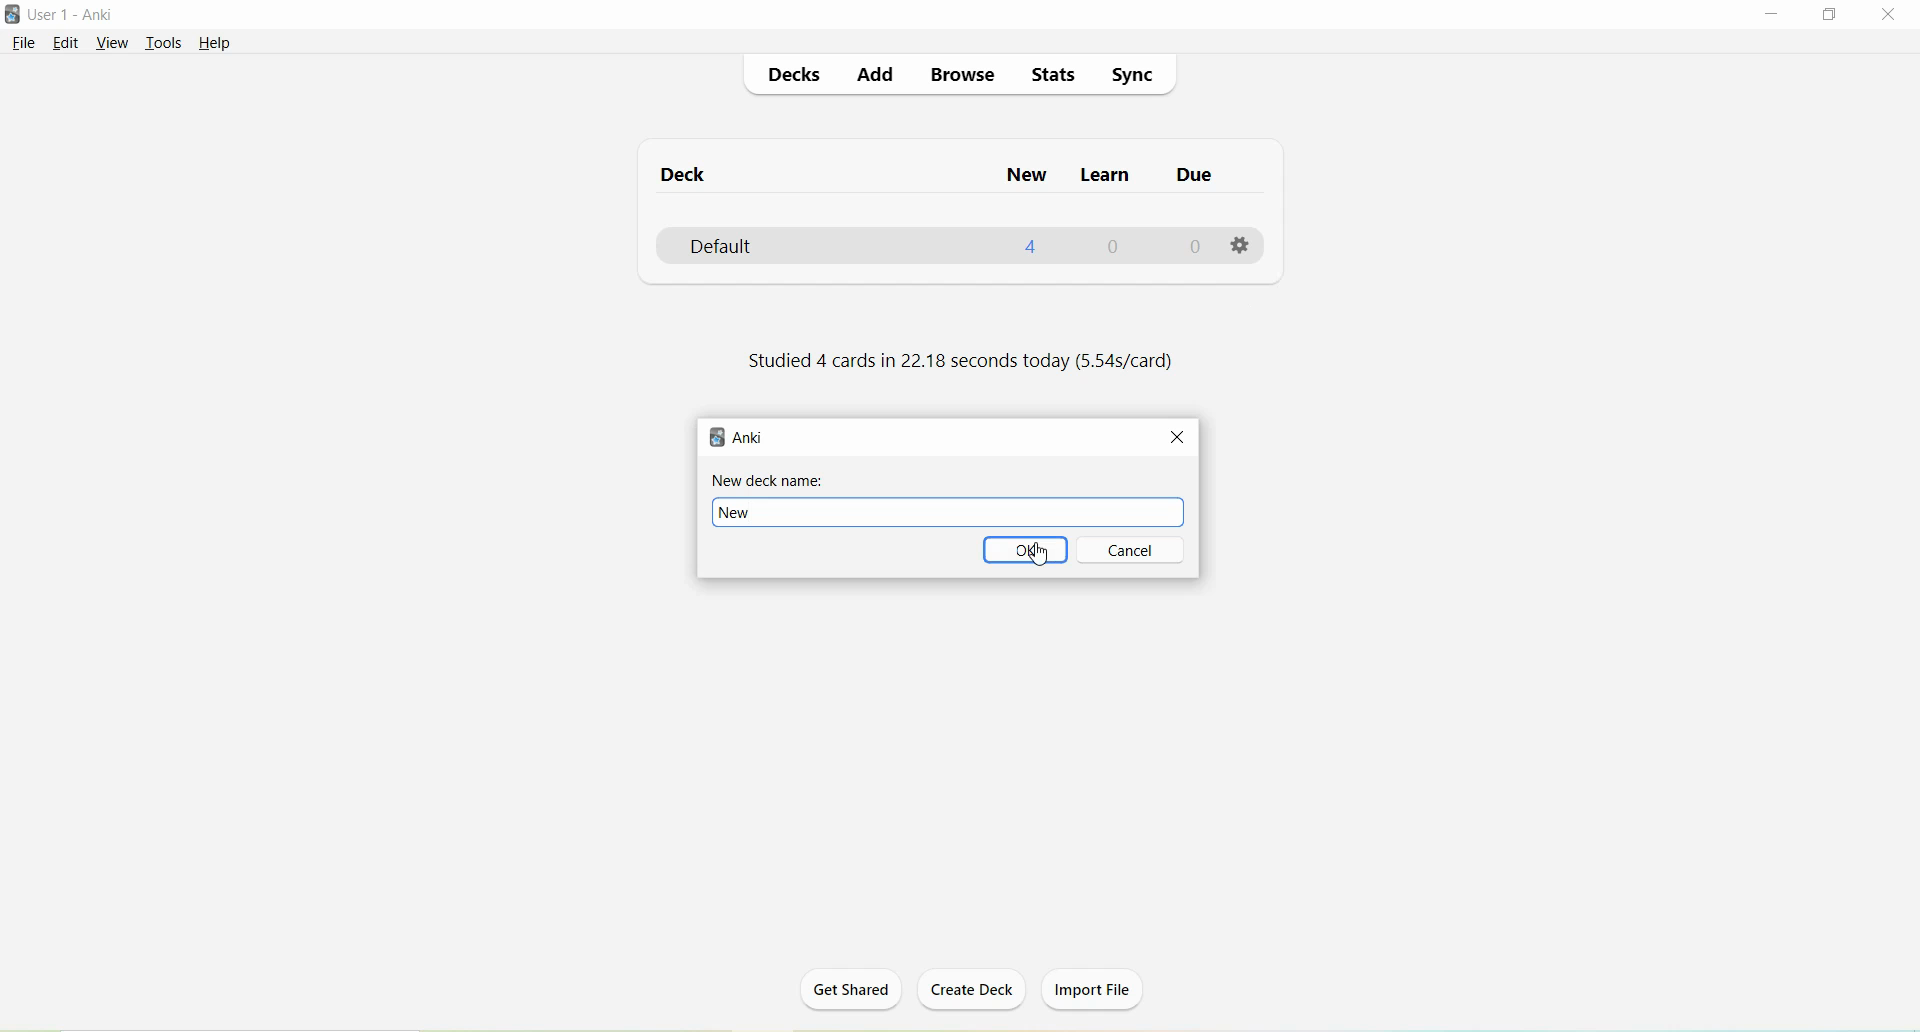 This screenshot has height=1032, width=1920. I want to click on View, so click(111, 43).